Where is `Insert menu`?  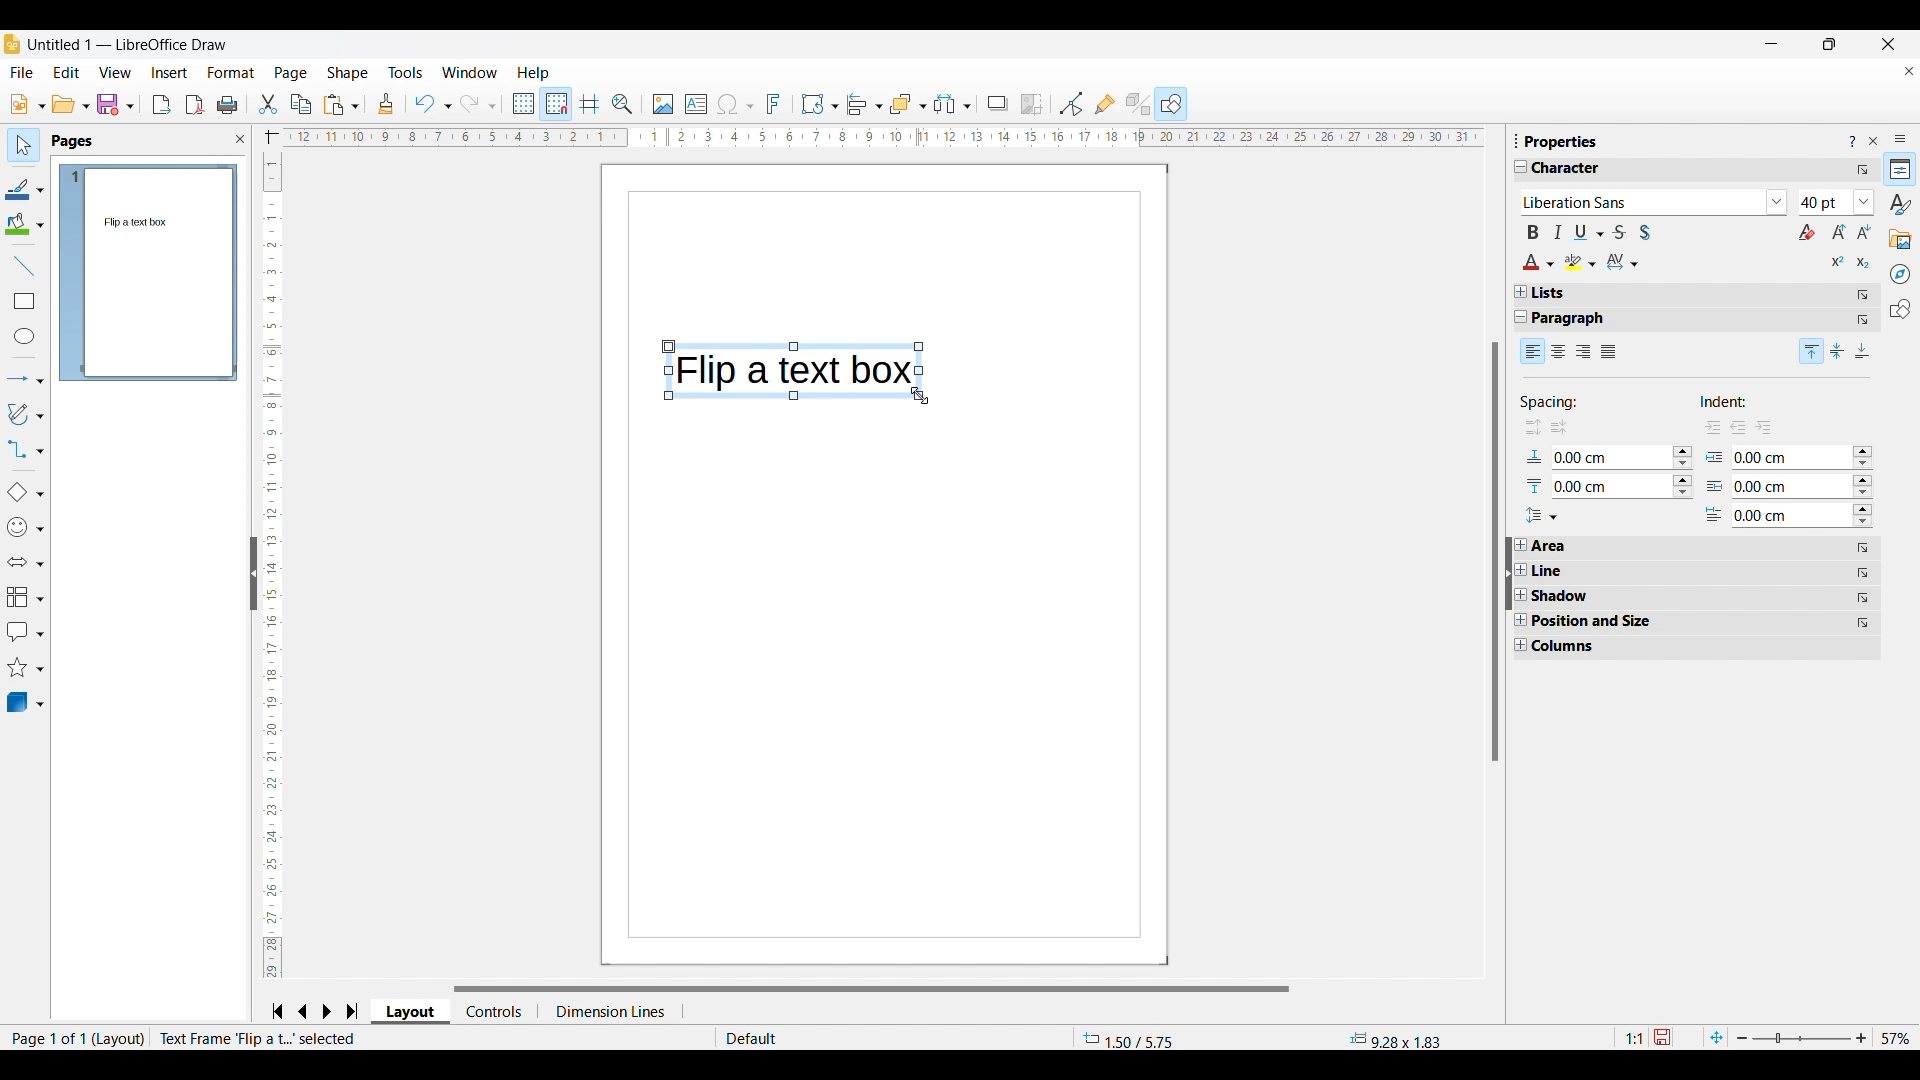 Insert menu is located at coordinates (170, 73).